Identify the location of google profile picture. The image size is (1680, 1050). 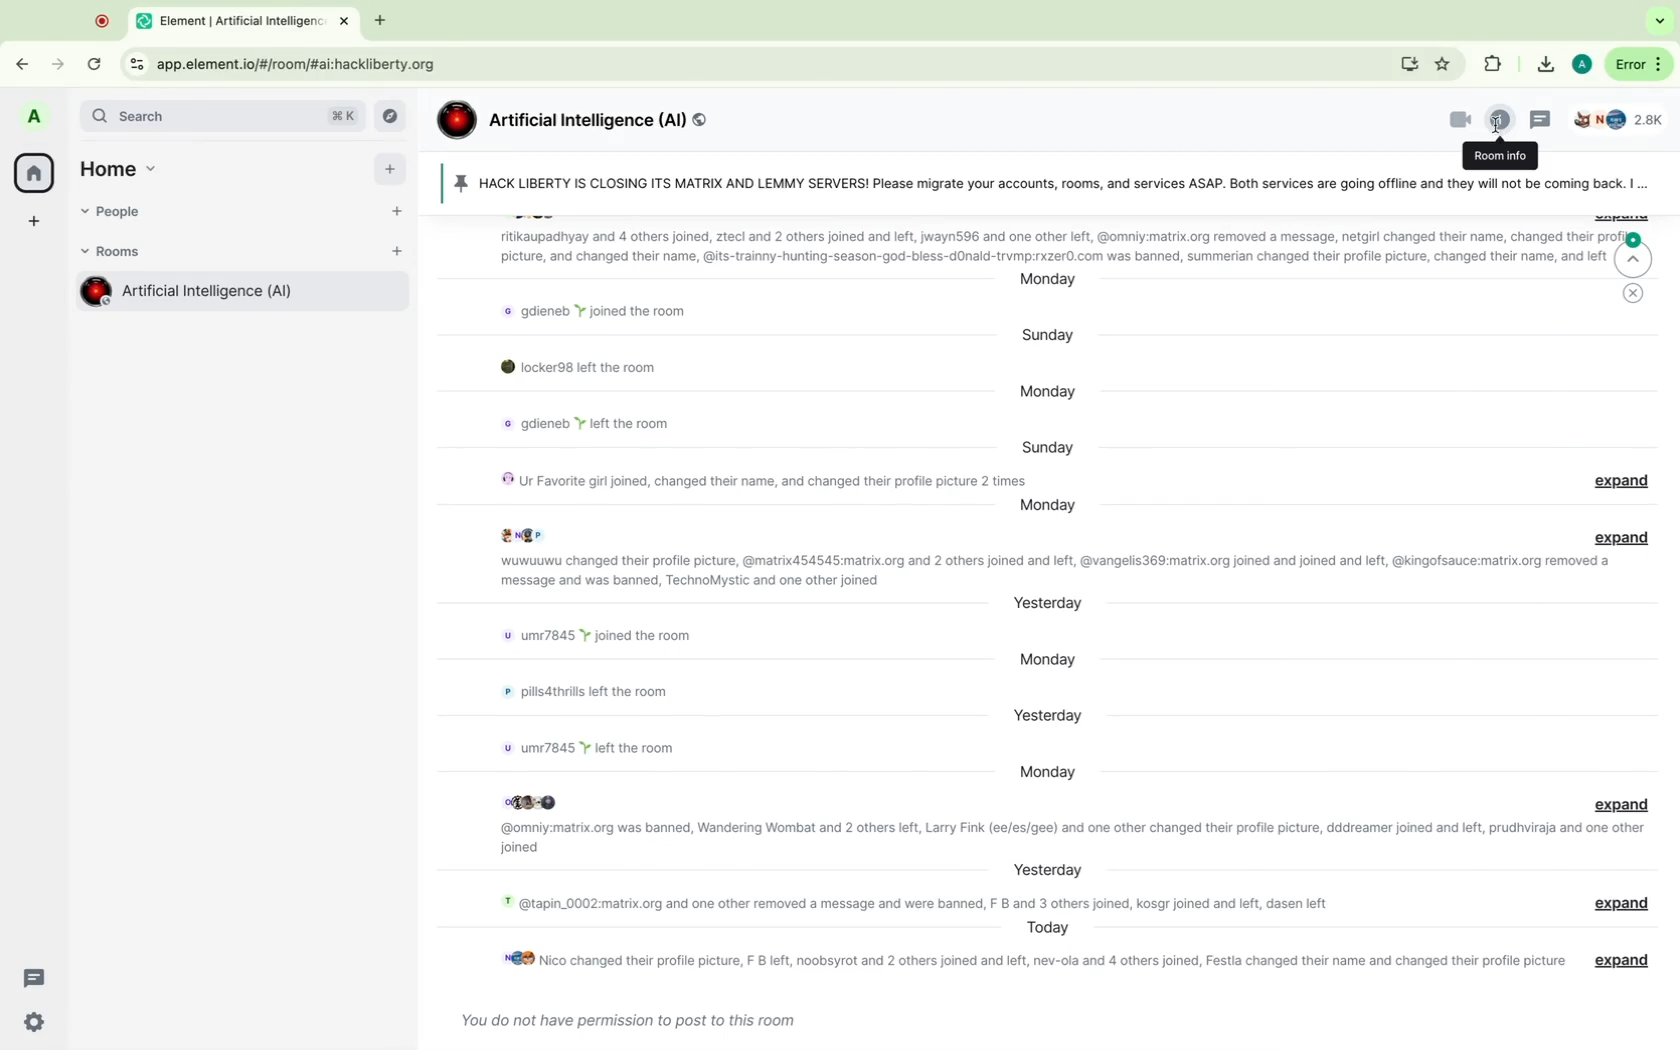
(1581, 64).